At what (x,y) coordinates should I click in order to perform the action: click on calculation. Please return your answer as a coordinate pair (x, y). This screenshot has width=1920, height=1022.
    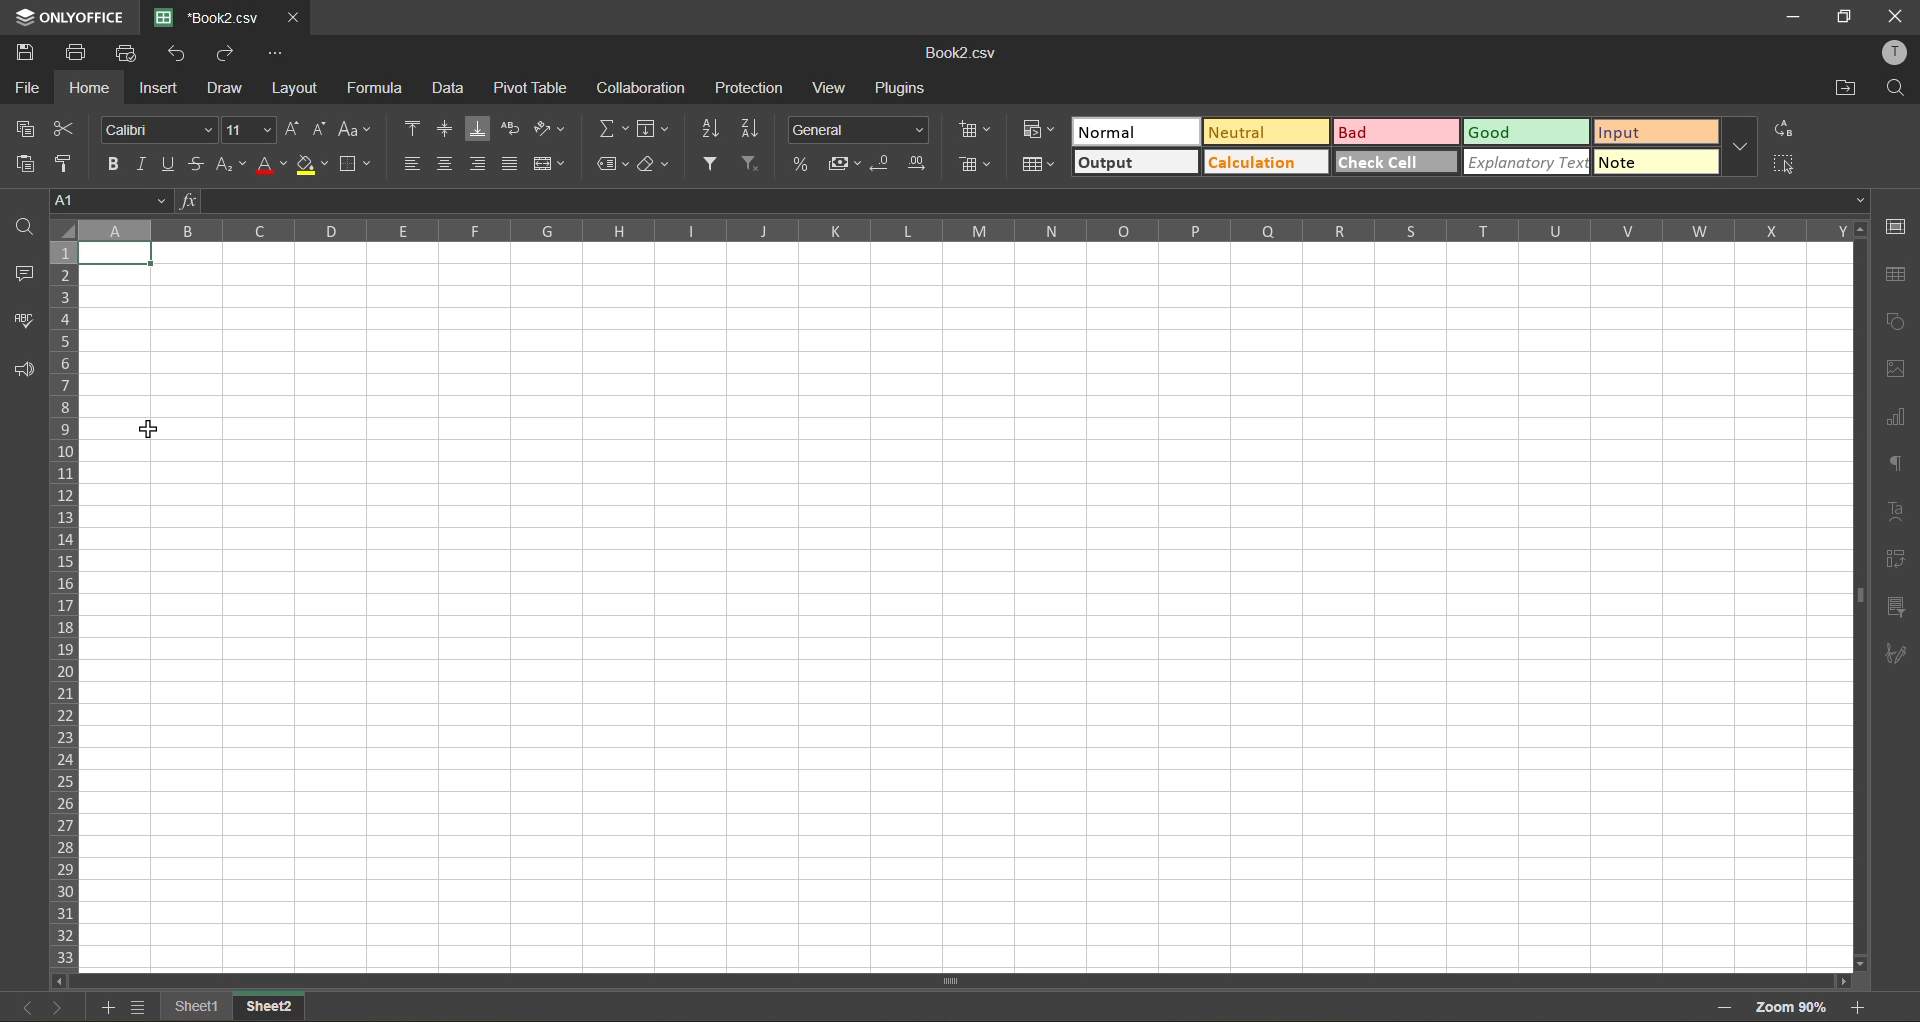
    Looking at the image, I should click on (1267, 163).